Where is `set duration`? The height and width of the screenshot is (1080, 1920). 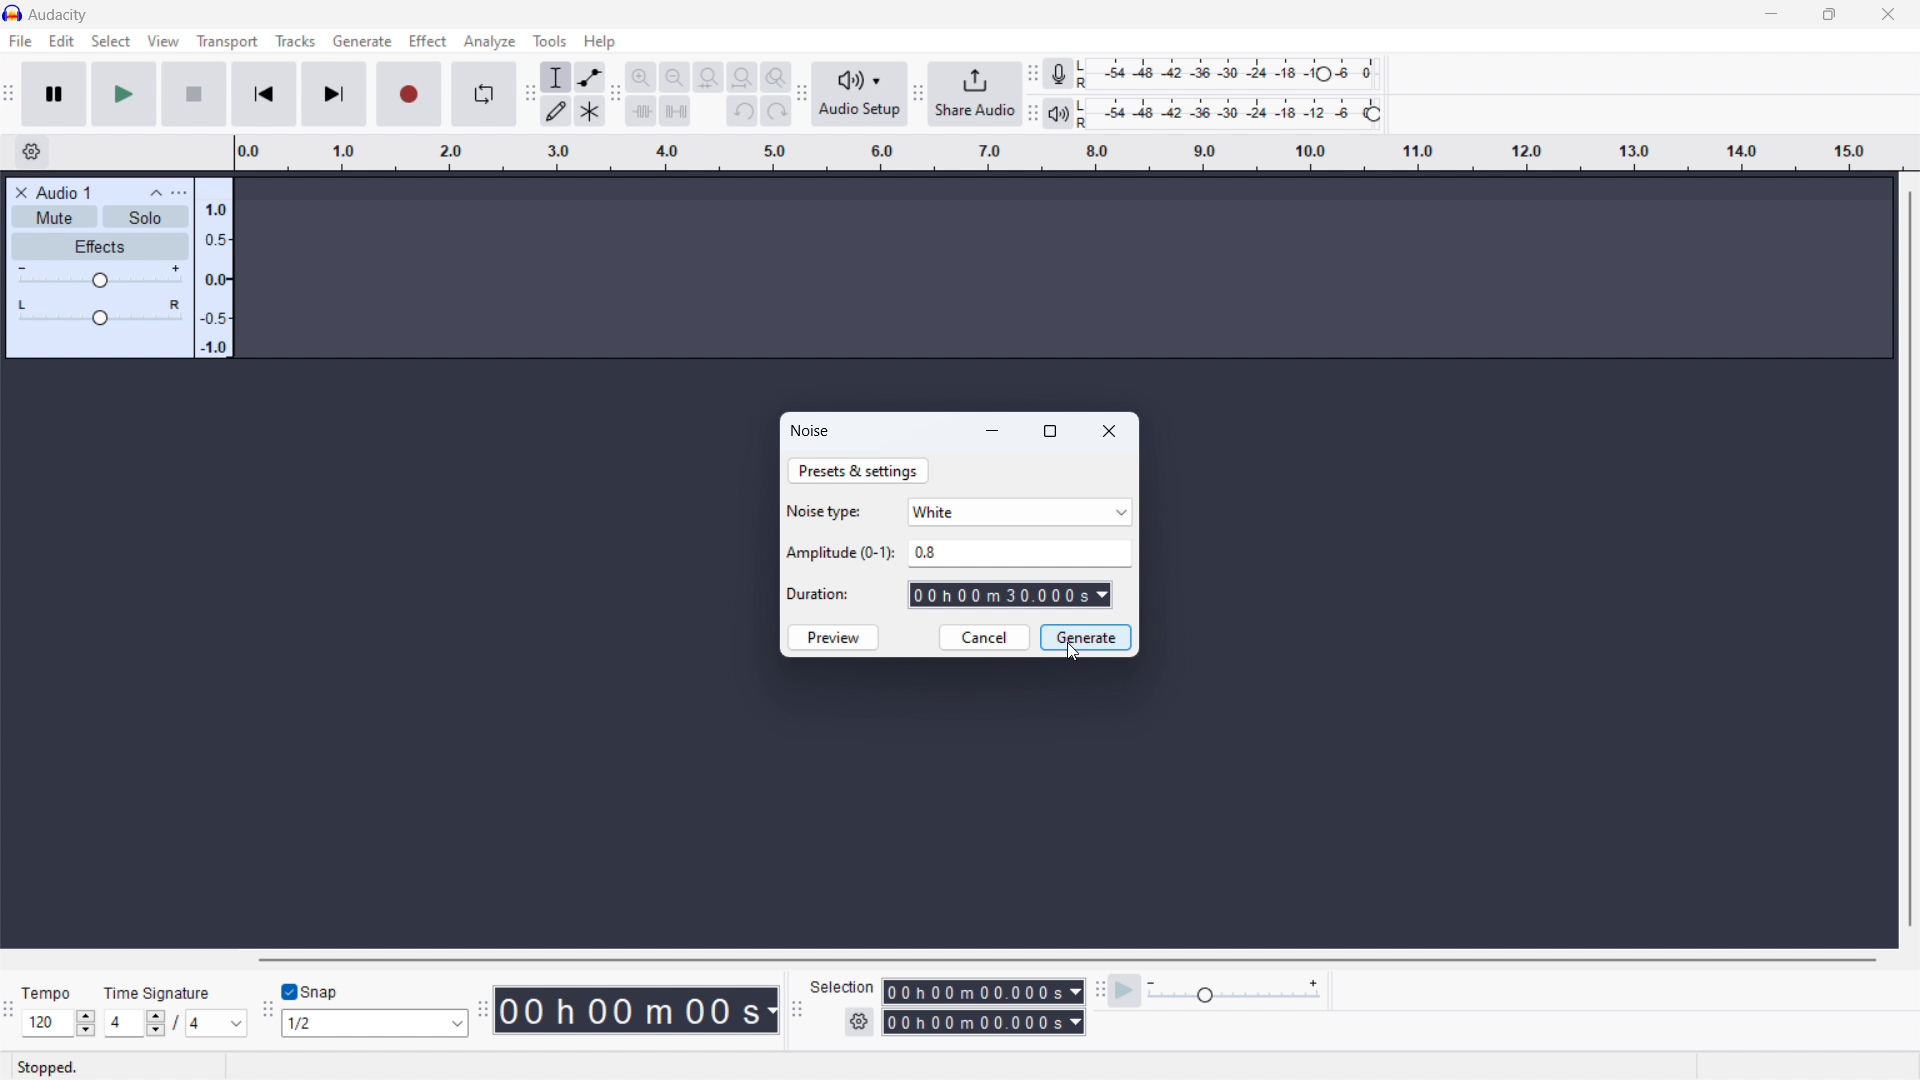 set duration is located at coordinates (1010, 594).